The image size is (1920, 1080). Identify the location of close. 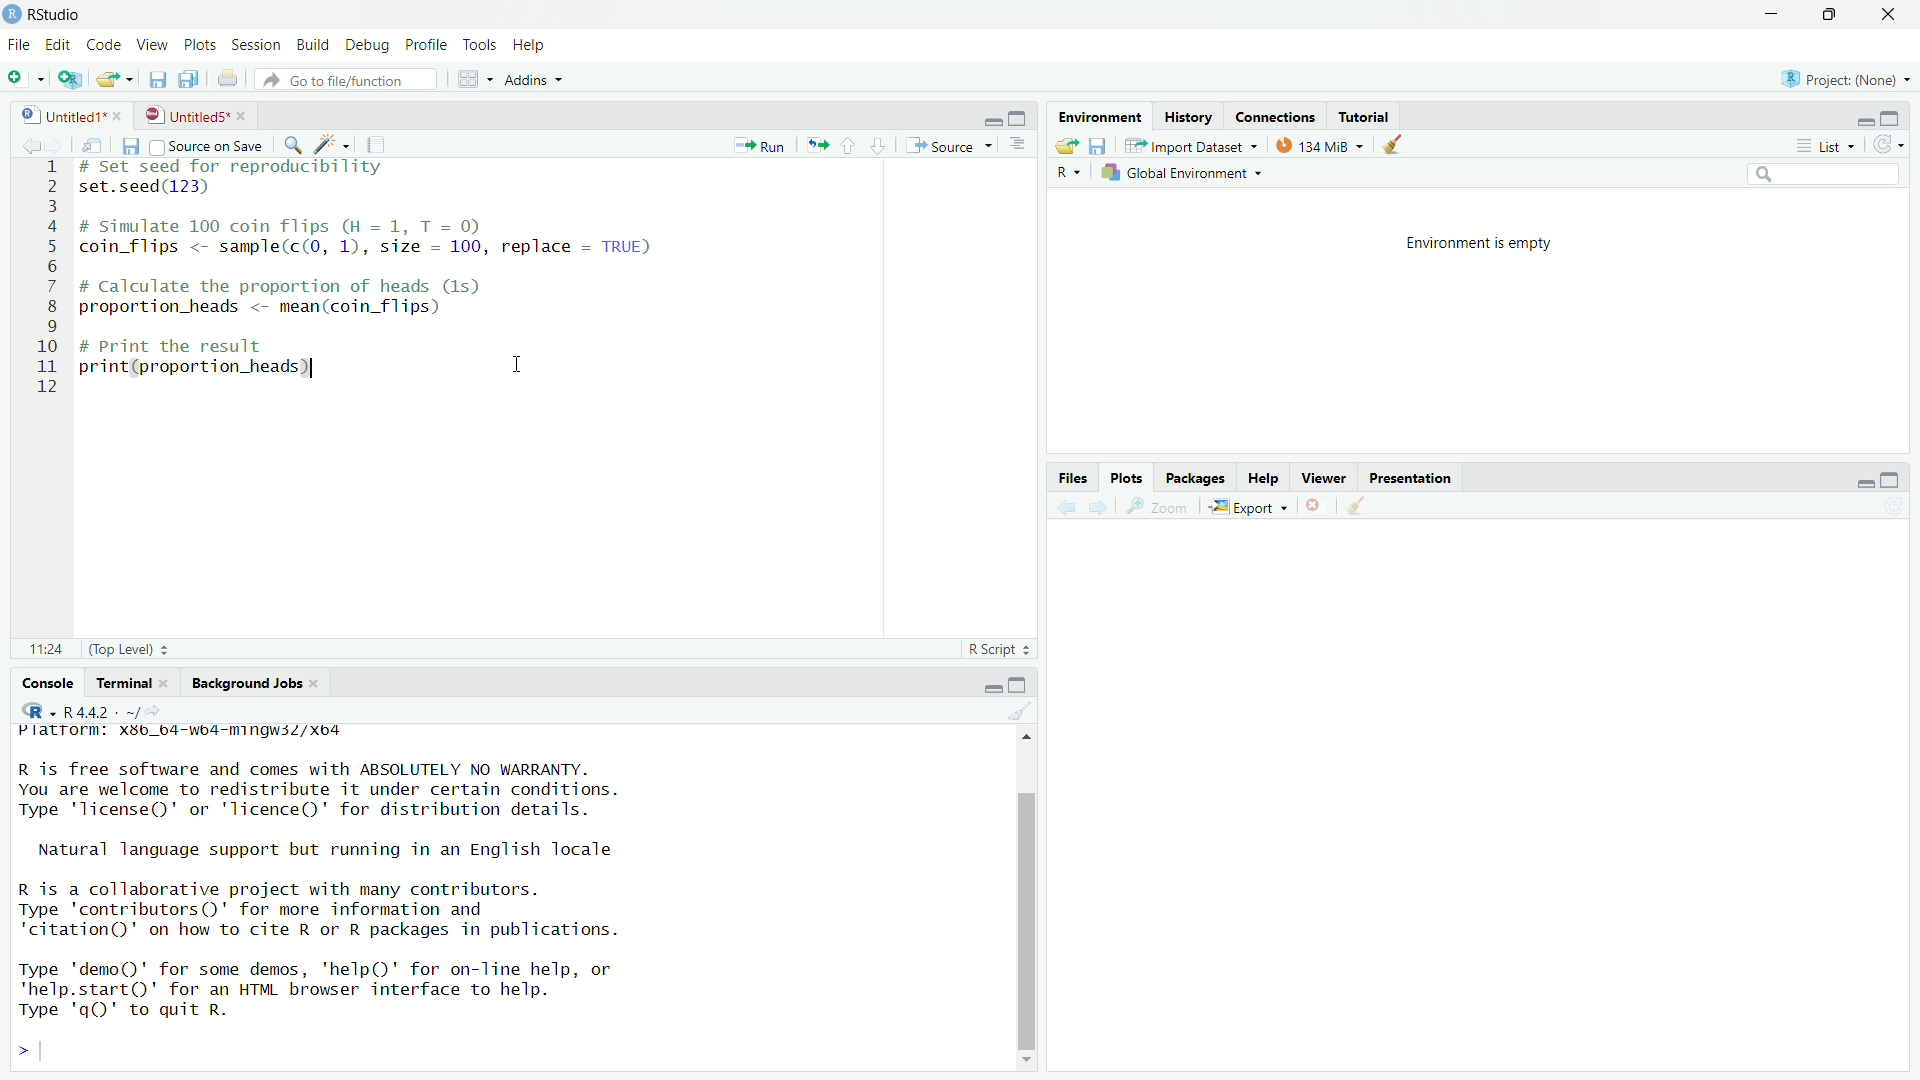
(1891, 12).